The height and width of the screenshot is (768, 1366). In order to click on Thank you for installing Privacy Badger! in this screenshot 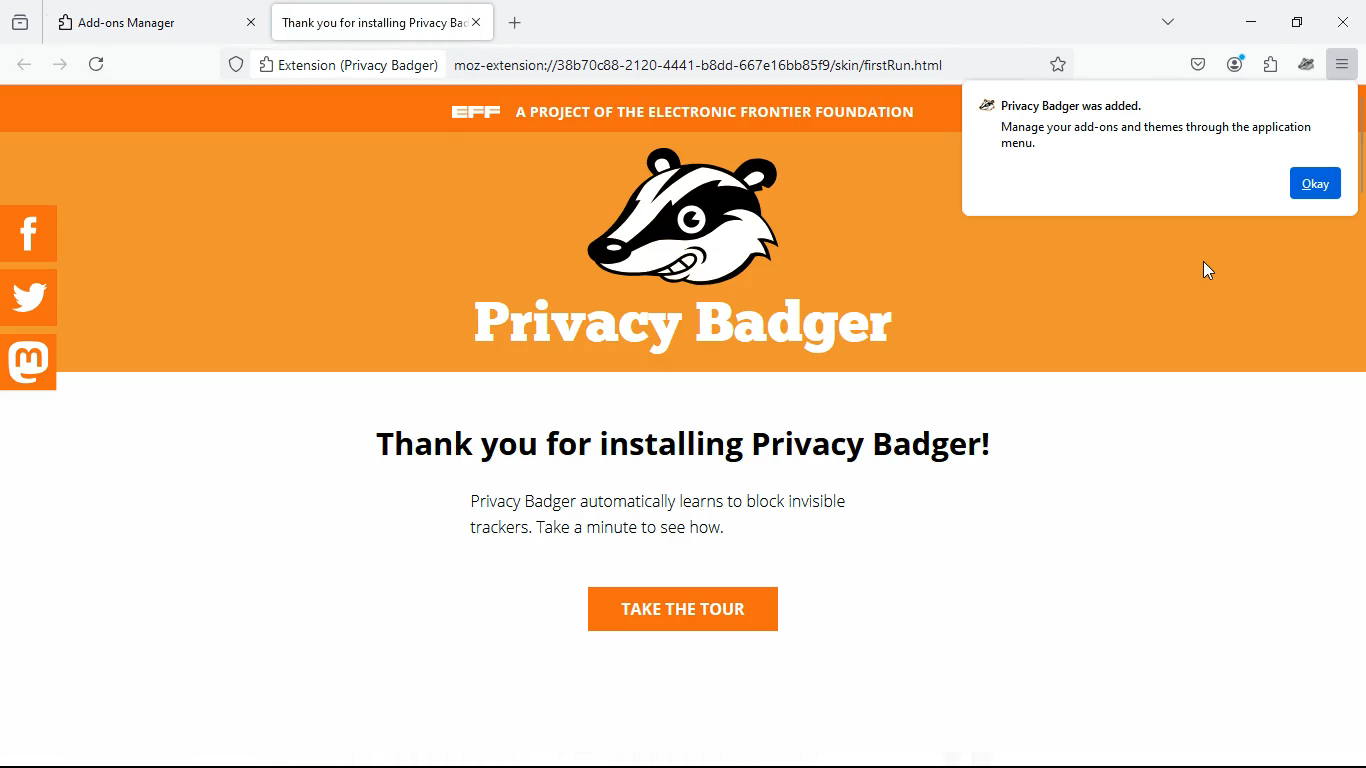, I will do `click(701, 449)`.